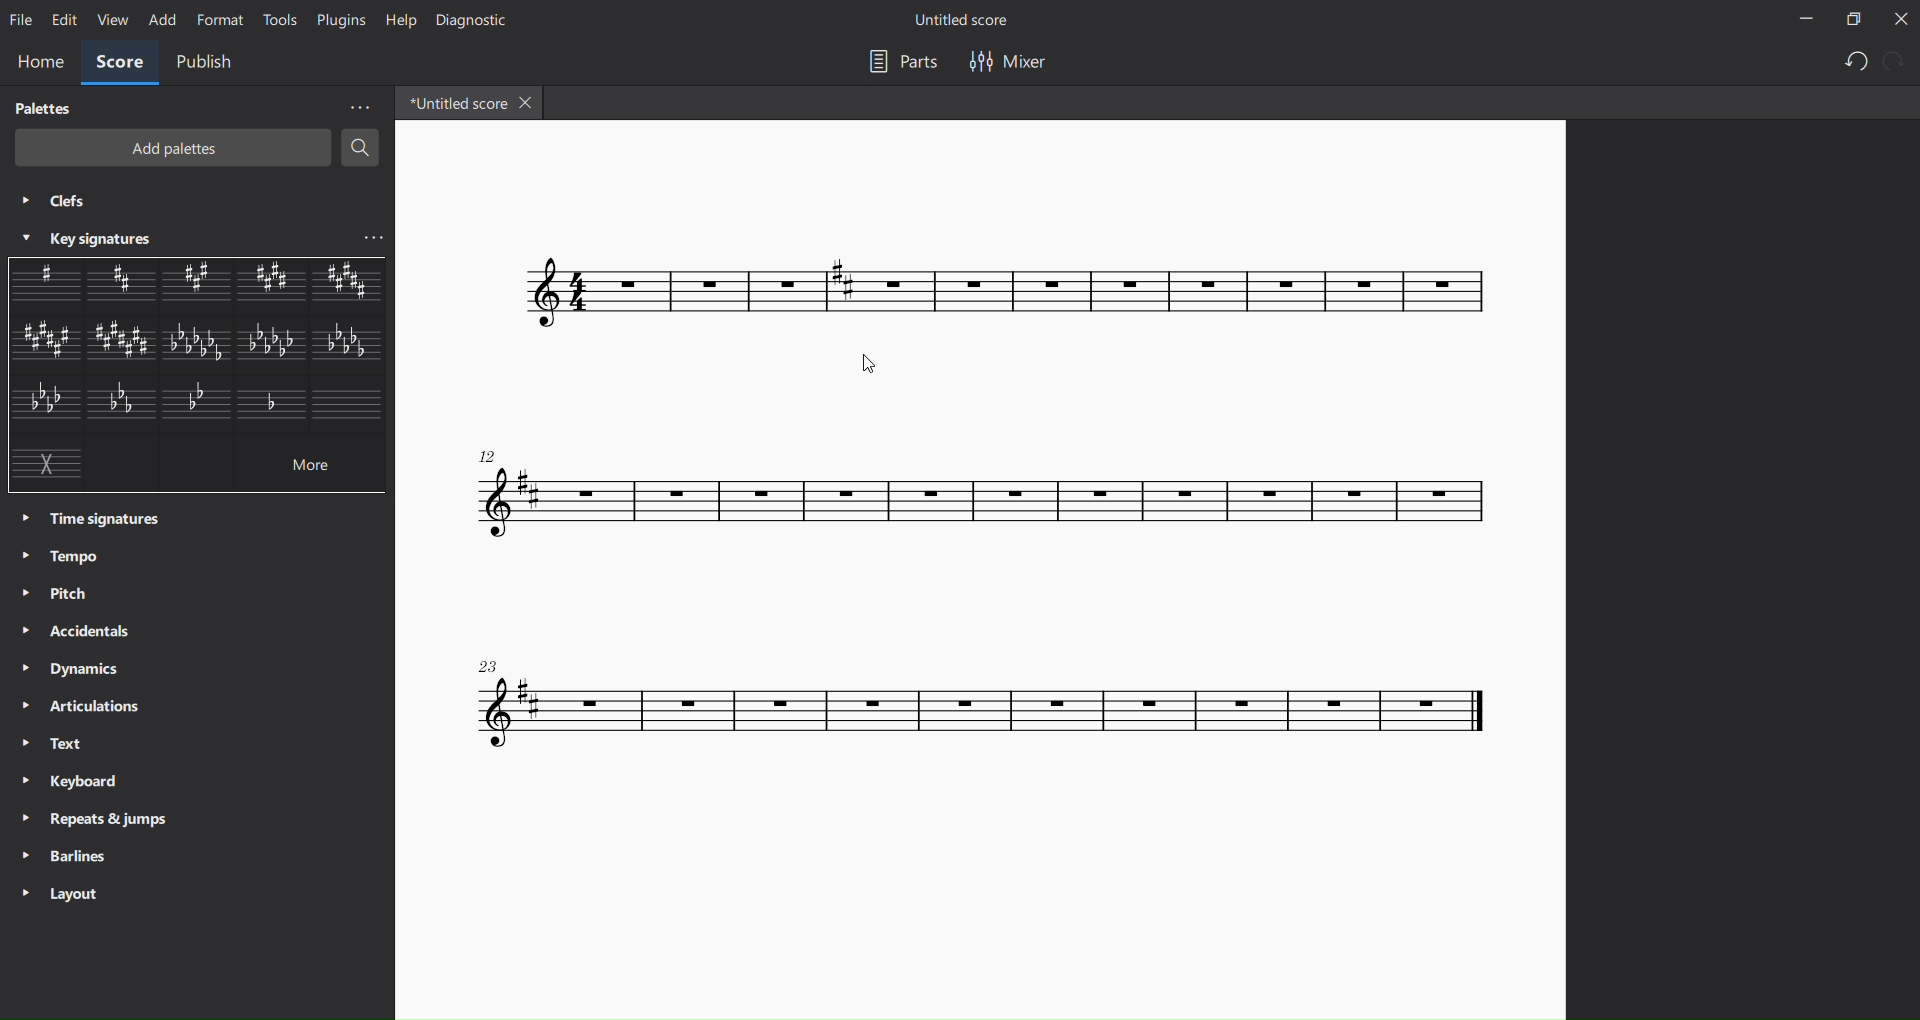 The height and width of the screenshot is (1020, 1920). What do you see at coordinates (81, 671) in the screenshot?
I see `dynamics` at bounding box center [81, 671].